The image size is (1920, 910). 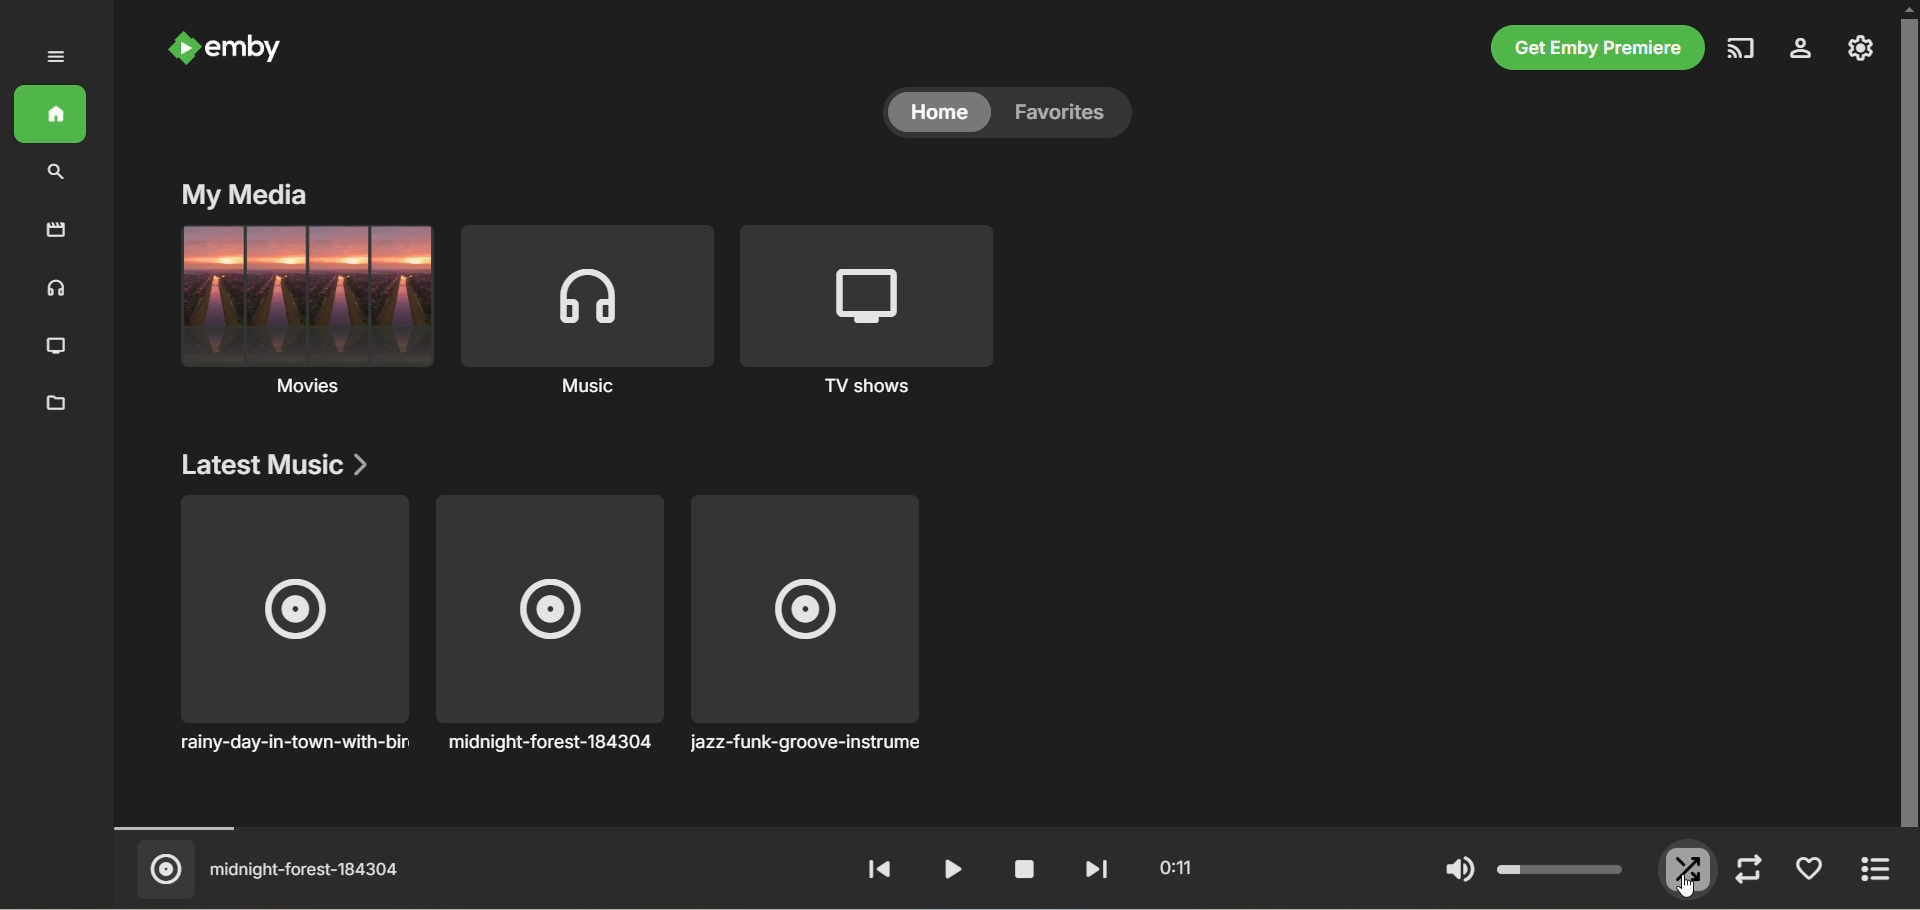 What do you see at coordinates (59, 58) in the screenshot?
I see `expand` at bounding box center [59, 58].